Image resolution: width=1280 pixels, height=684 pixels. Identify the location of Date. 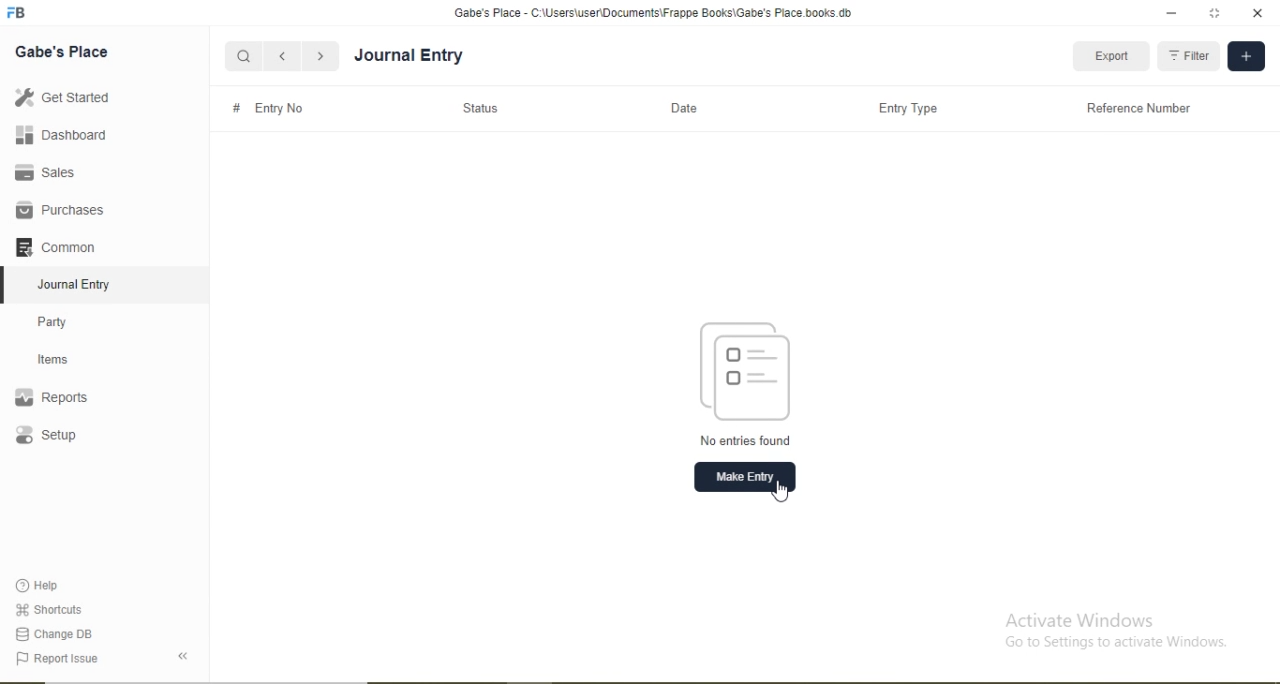
(686, 109).